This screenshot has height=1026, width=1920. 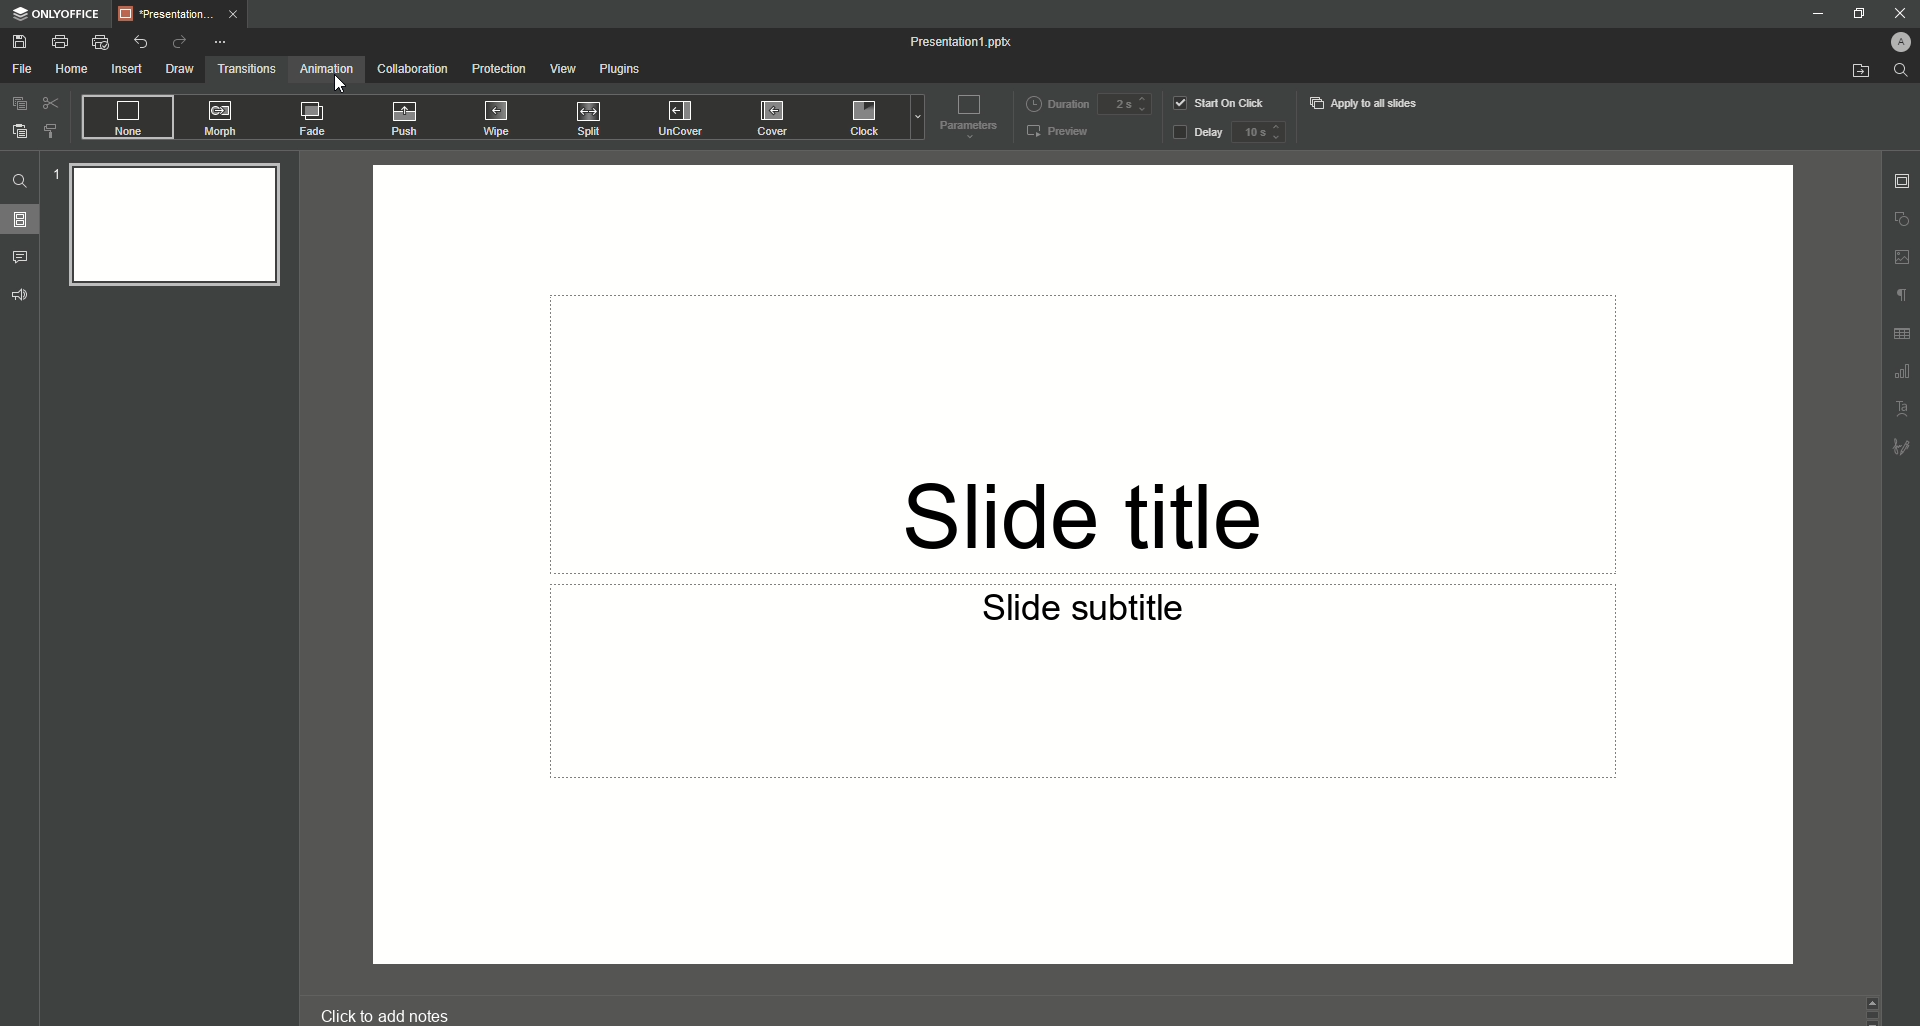 I want to click on Cover, so click(x=767, y=117).